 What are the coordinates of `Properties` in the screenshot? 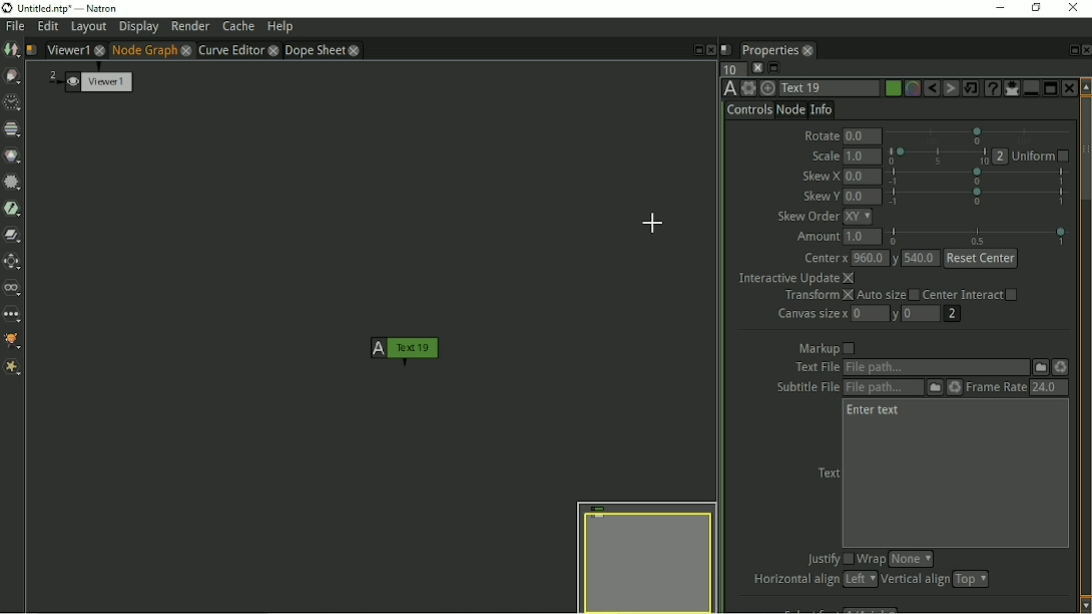 It's located at (769, 50).